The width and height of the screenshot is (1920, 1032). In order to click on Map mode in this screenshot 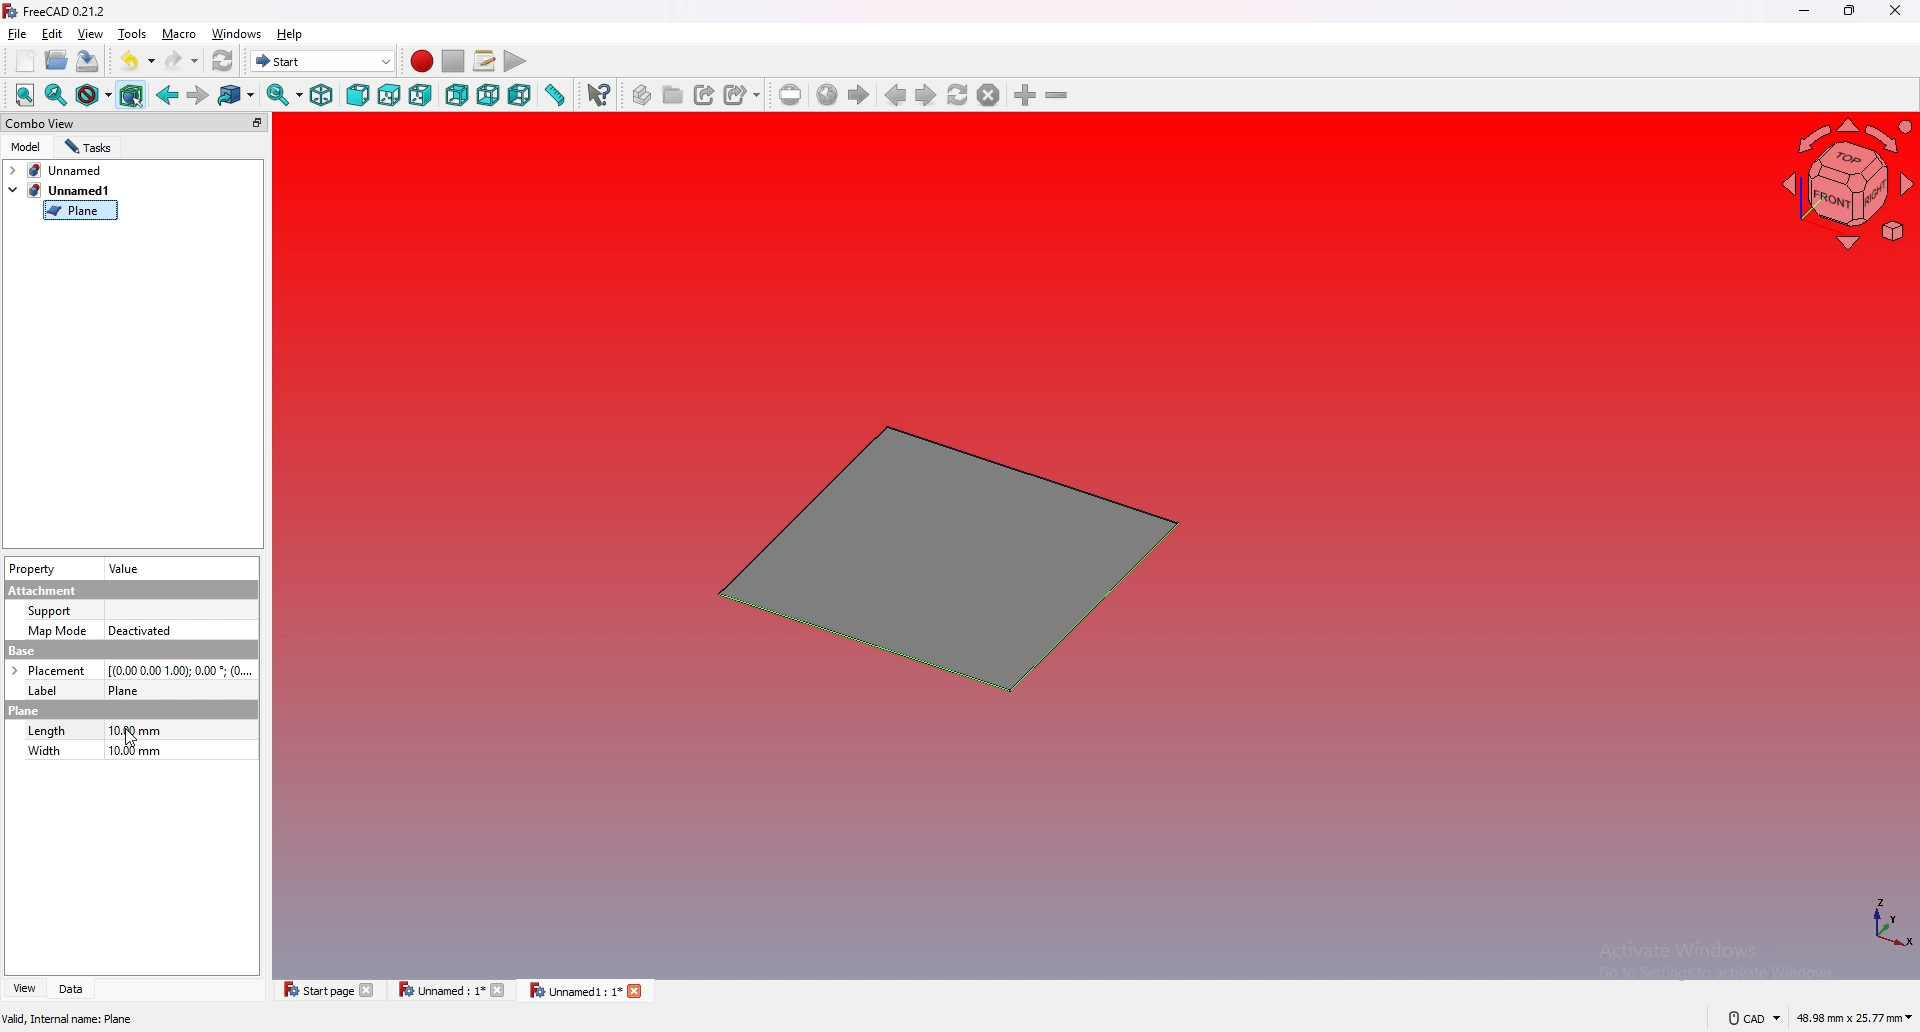, I will do `click(57, 632)`.